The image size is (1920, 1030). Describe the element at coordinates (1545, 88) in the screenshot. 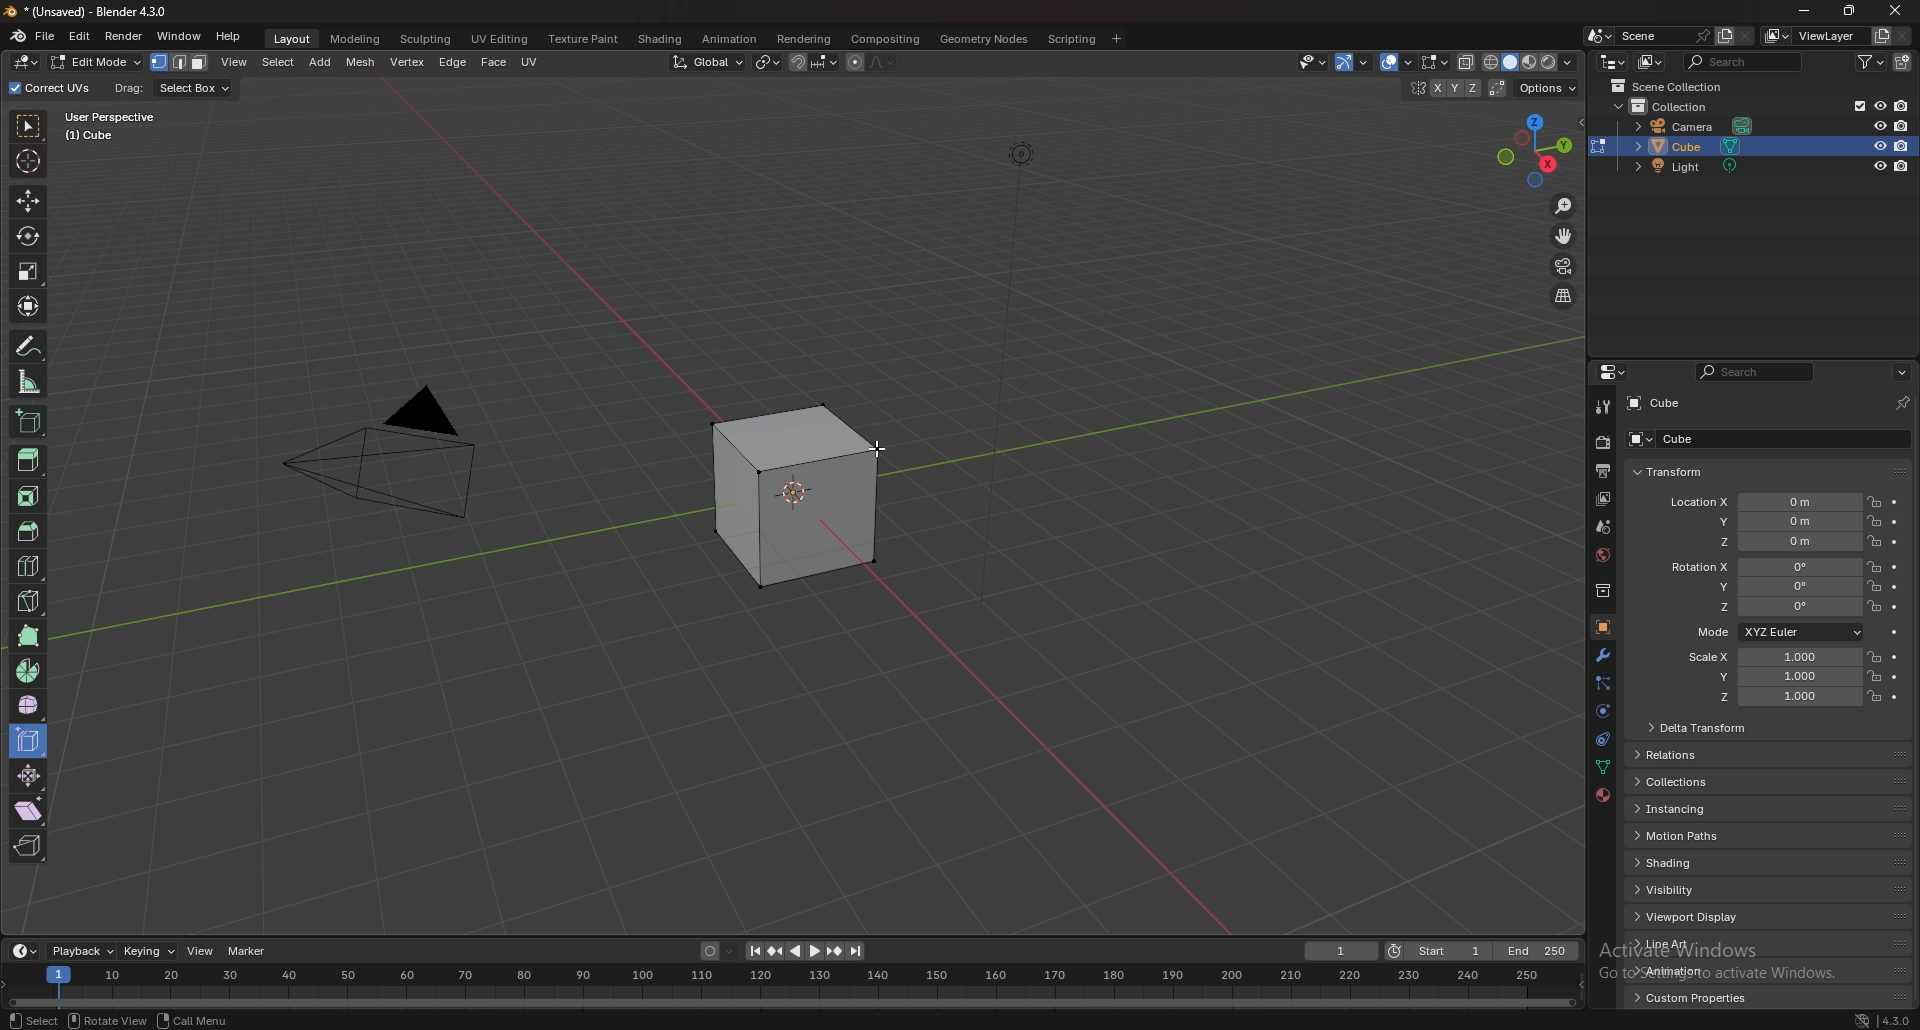

I see `options` at that location.